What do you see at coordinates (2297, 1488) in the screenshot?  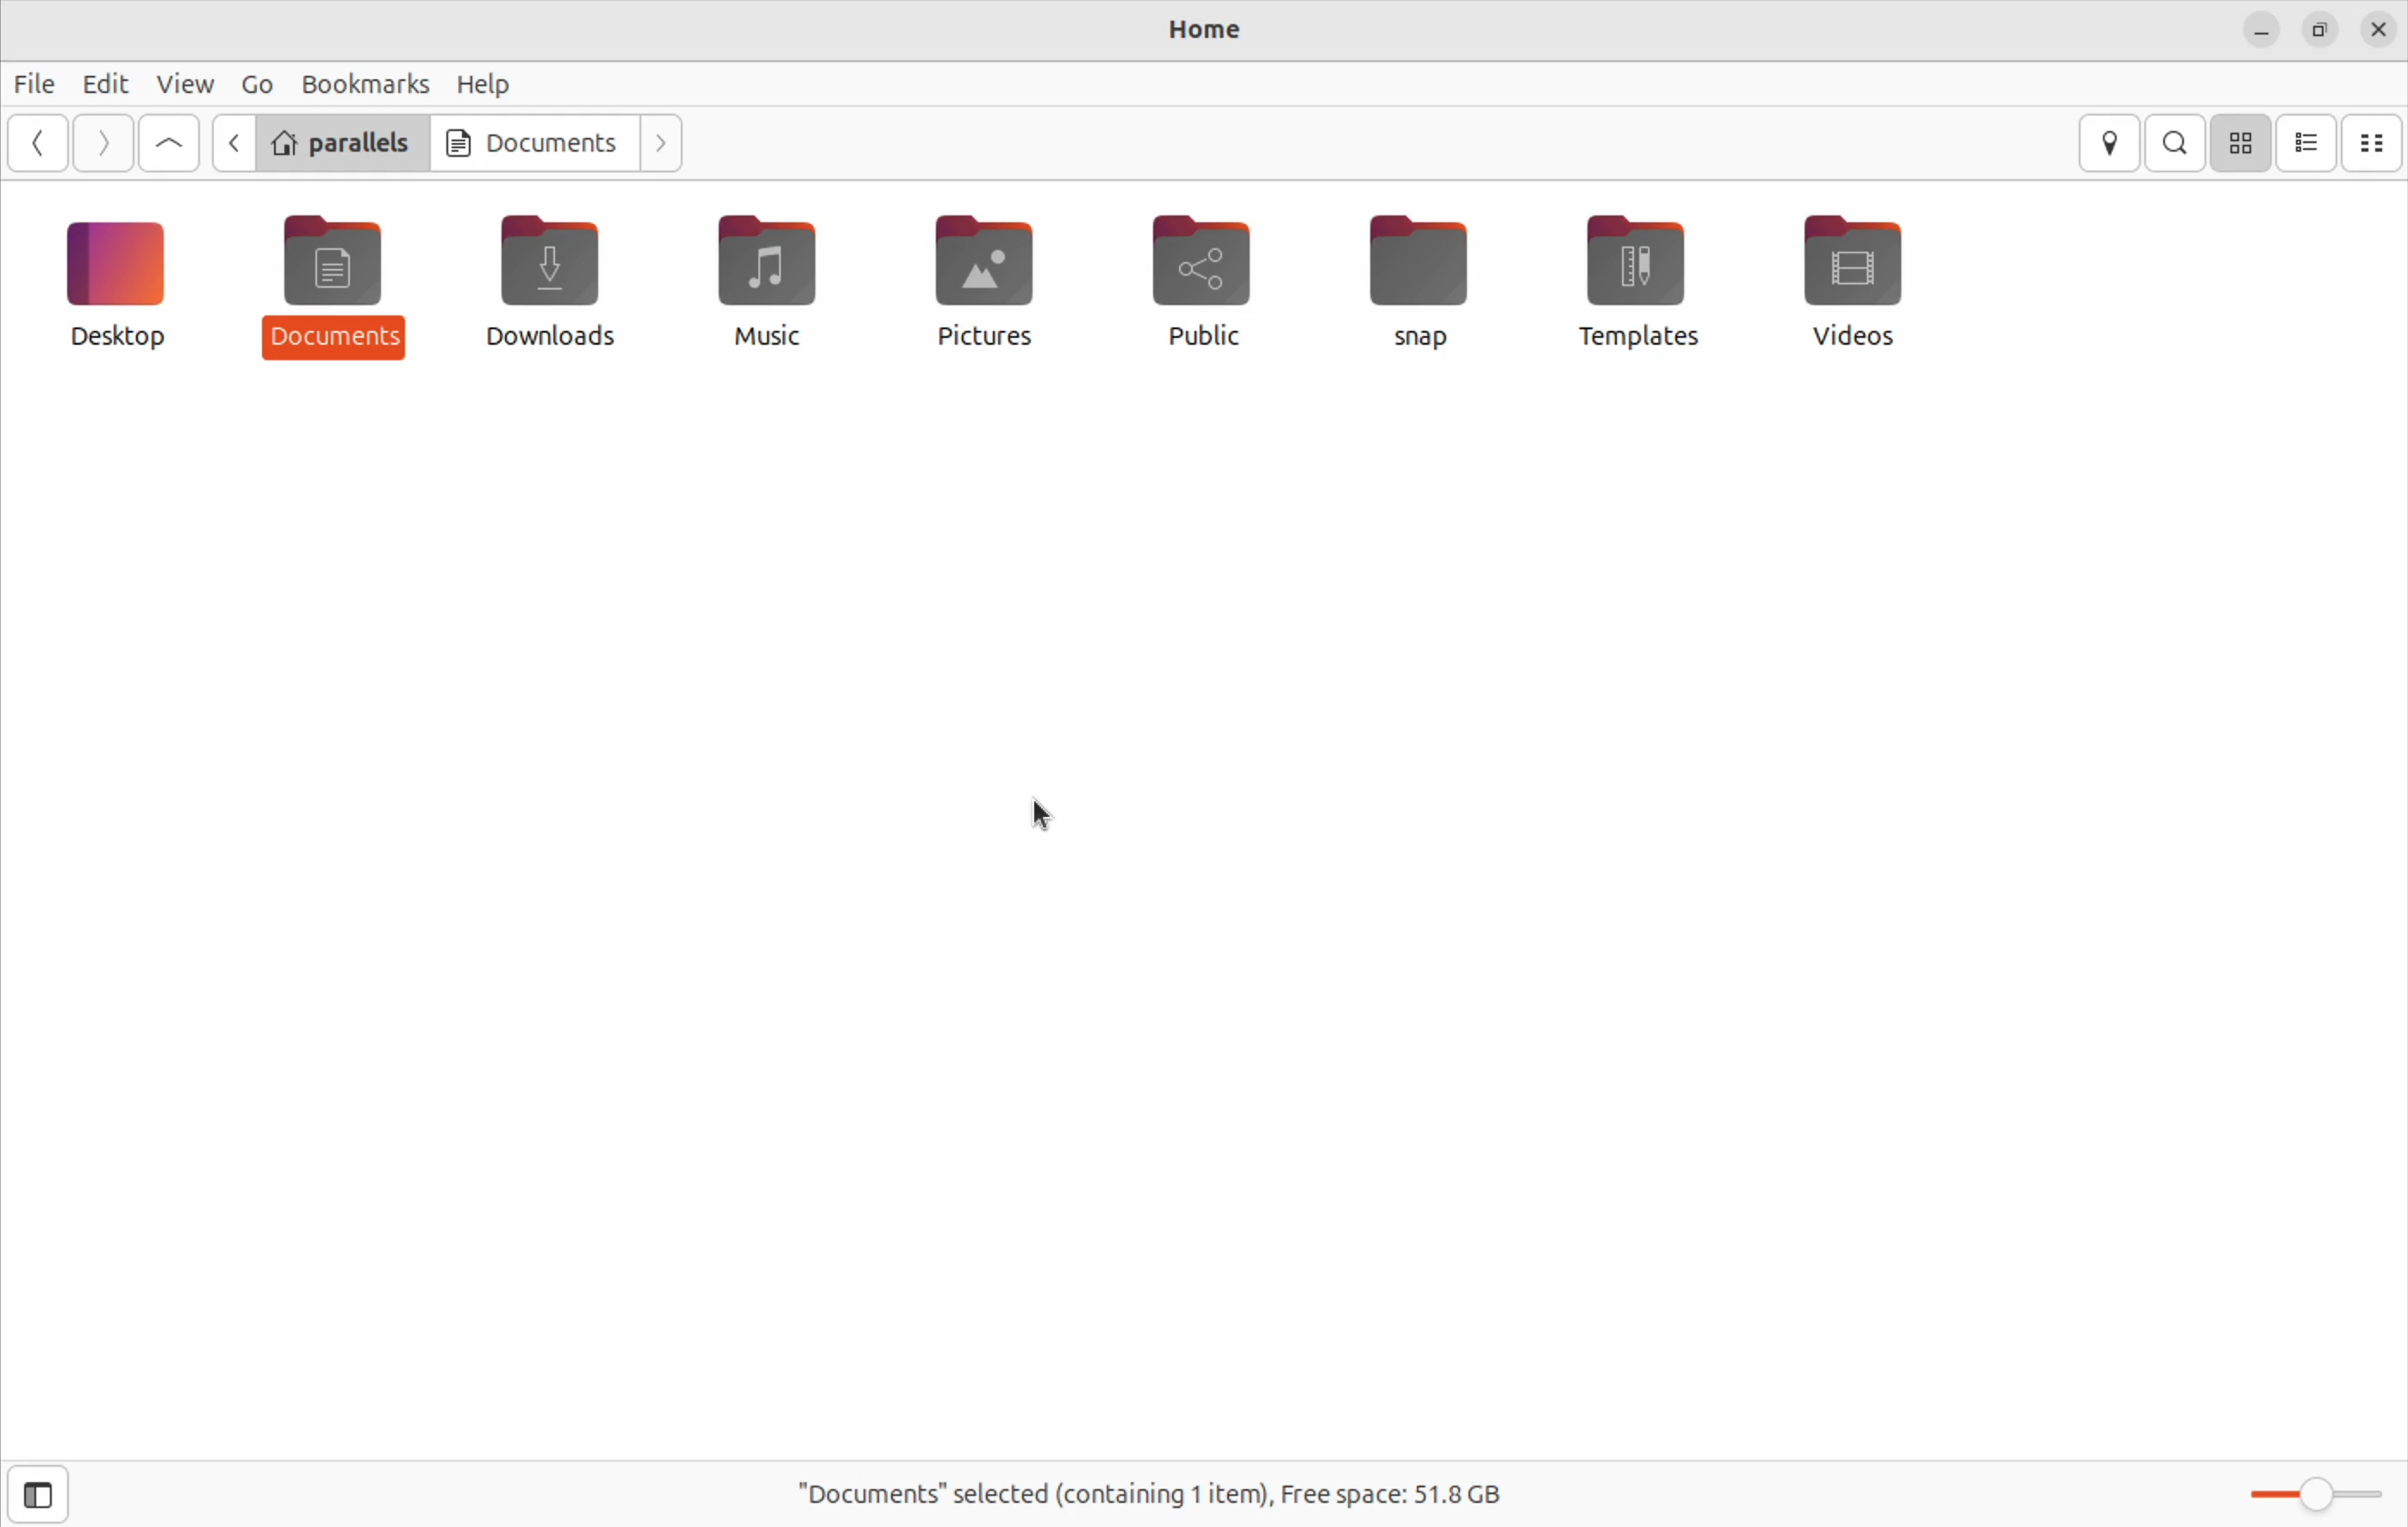 I see `toggle zoom` at bounding box center [2297, 1488].